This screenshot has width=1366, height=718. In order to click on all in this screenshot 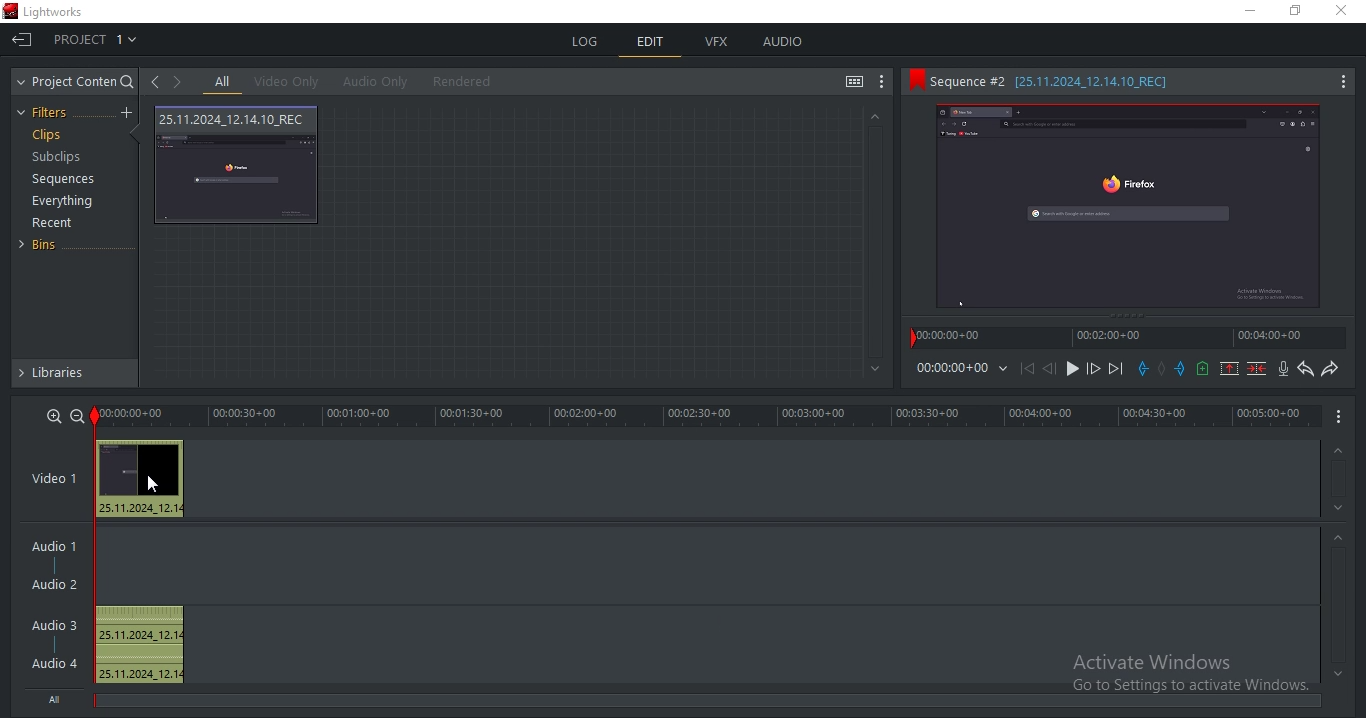, I will do `click(57, 698)`.